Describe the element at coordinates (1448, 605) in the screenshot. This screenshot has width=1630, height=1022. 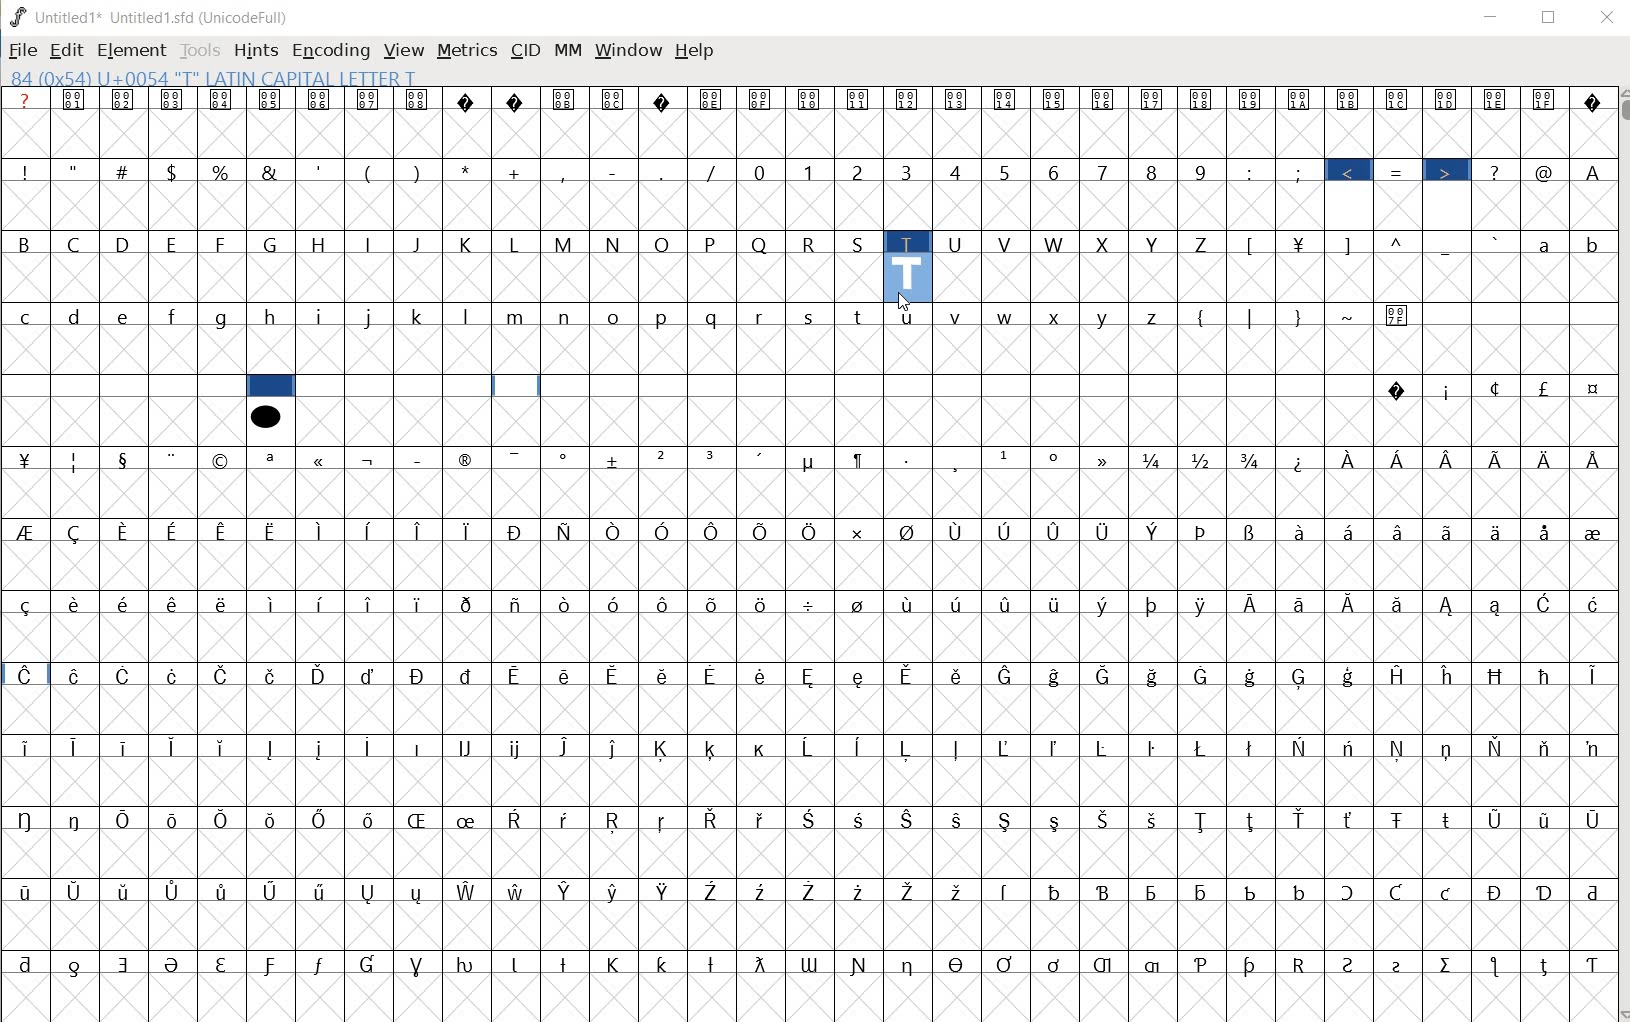
I see `Symbol` at that location.